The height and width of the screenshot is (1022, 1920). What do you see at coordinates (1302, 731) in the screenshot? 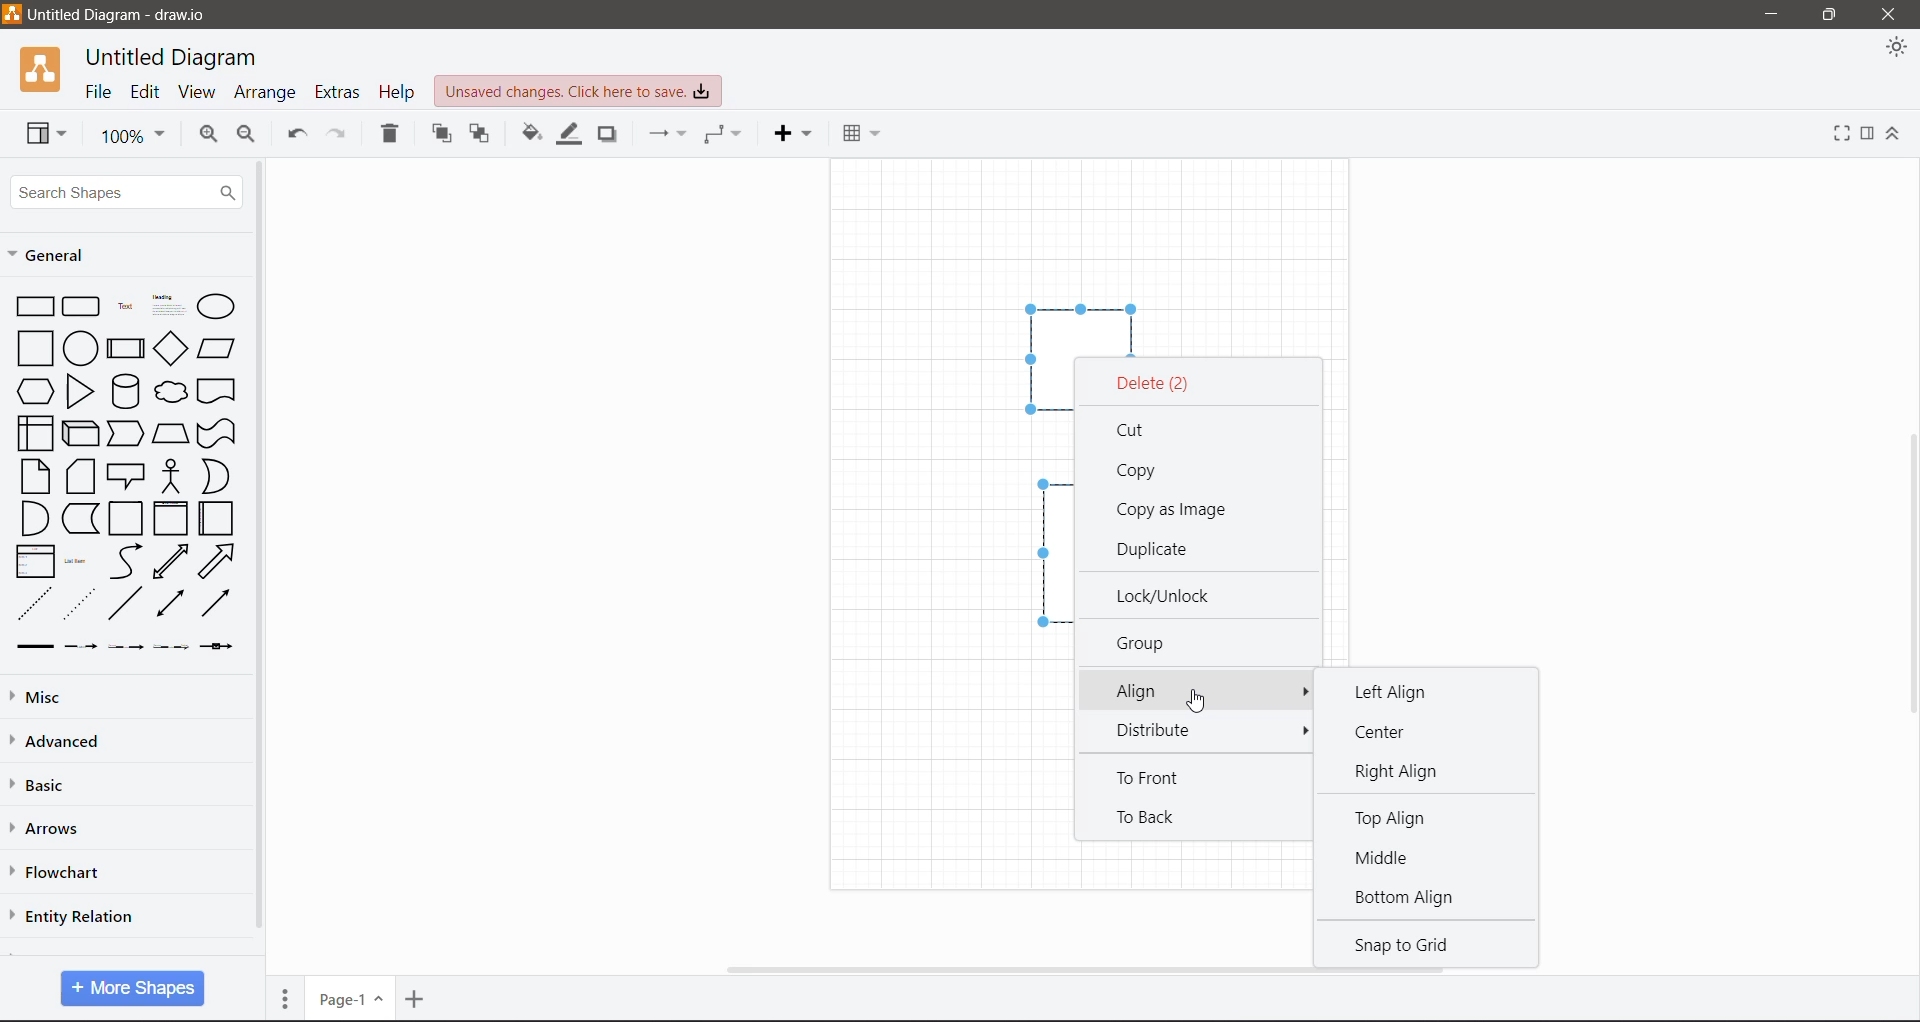
I see `More options` at bounding box center [1302, 731].